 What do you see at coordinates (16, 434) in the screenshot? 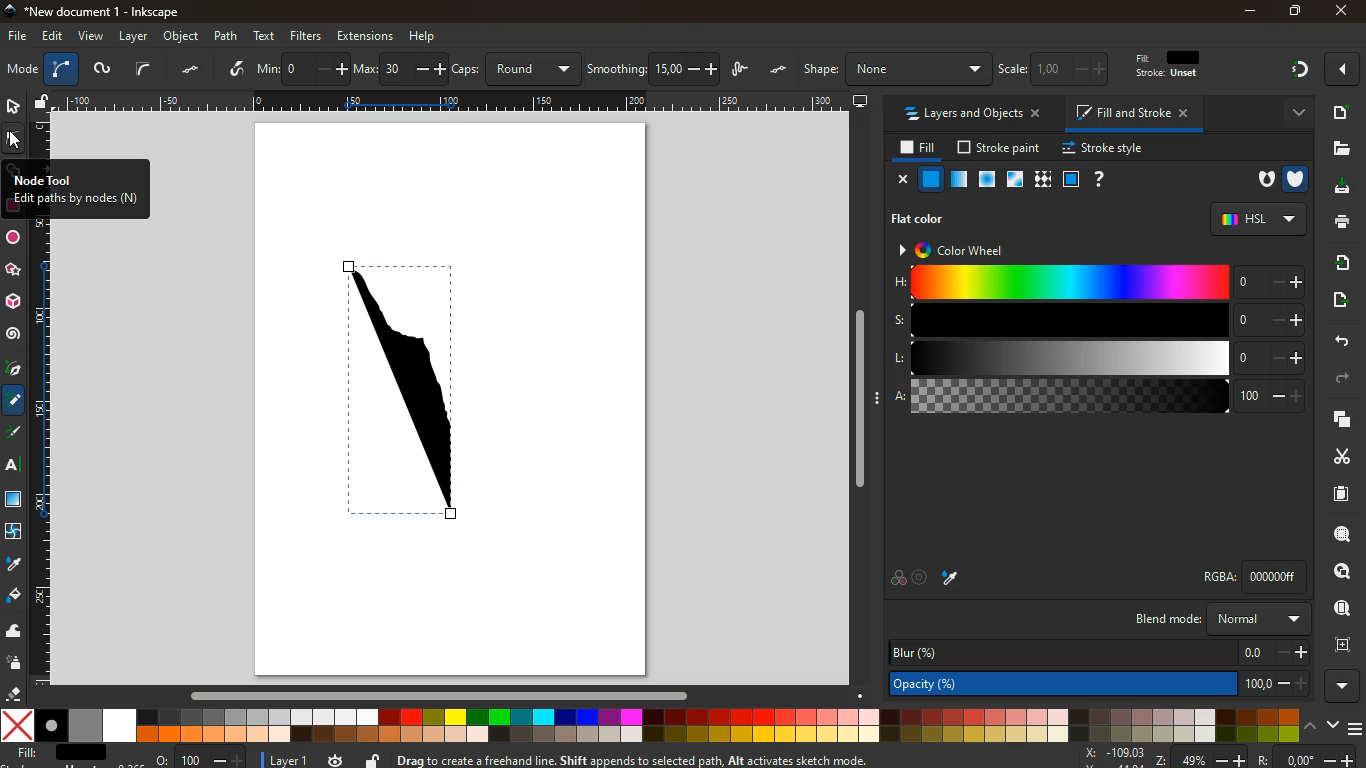
I see `pencil tool` at bounding box center [16, 434].